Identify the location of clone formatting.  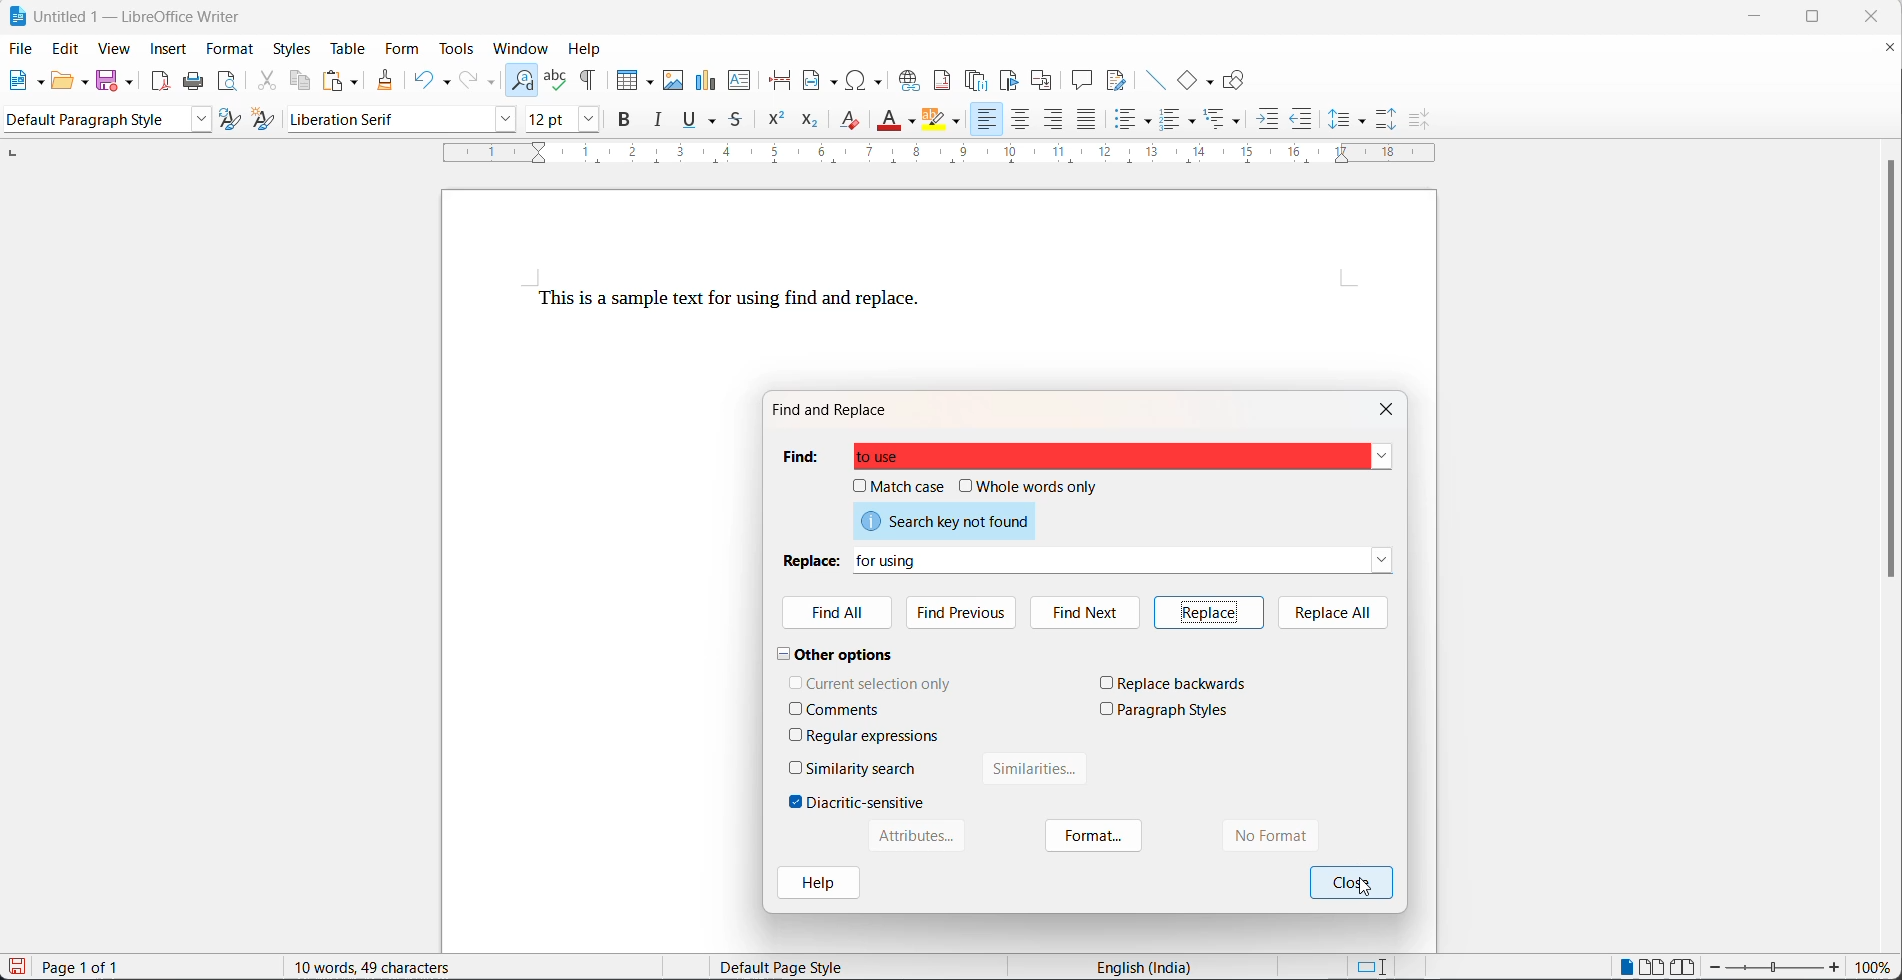
(388, 81).